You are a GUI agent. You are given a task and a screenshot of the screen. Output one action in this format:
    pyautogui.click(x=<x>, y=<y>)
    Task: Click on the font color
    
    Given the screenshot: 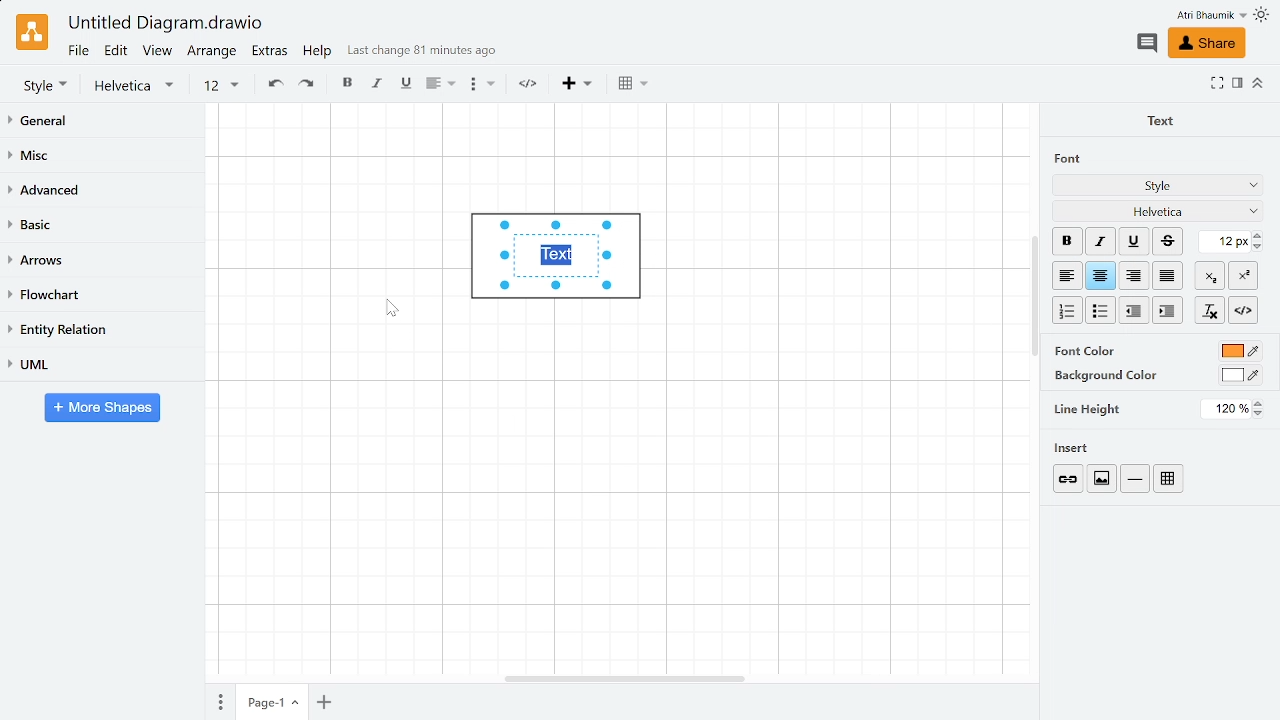 What is the action you would take?
    pyautogui.click(x=1087, y=350)
    